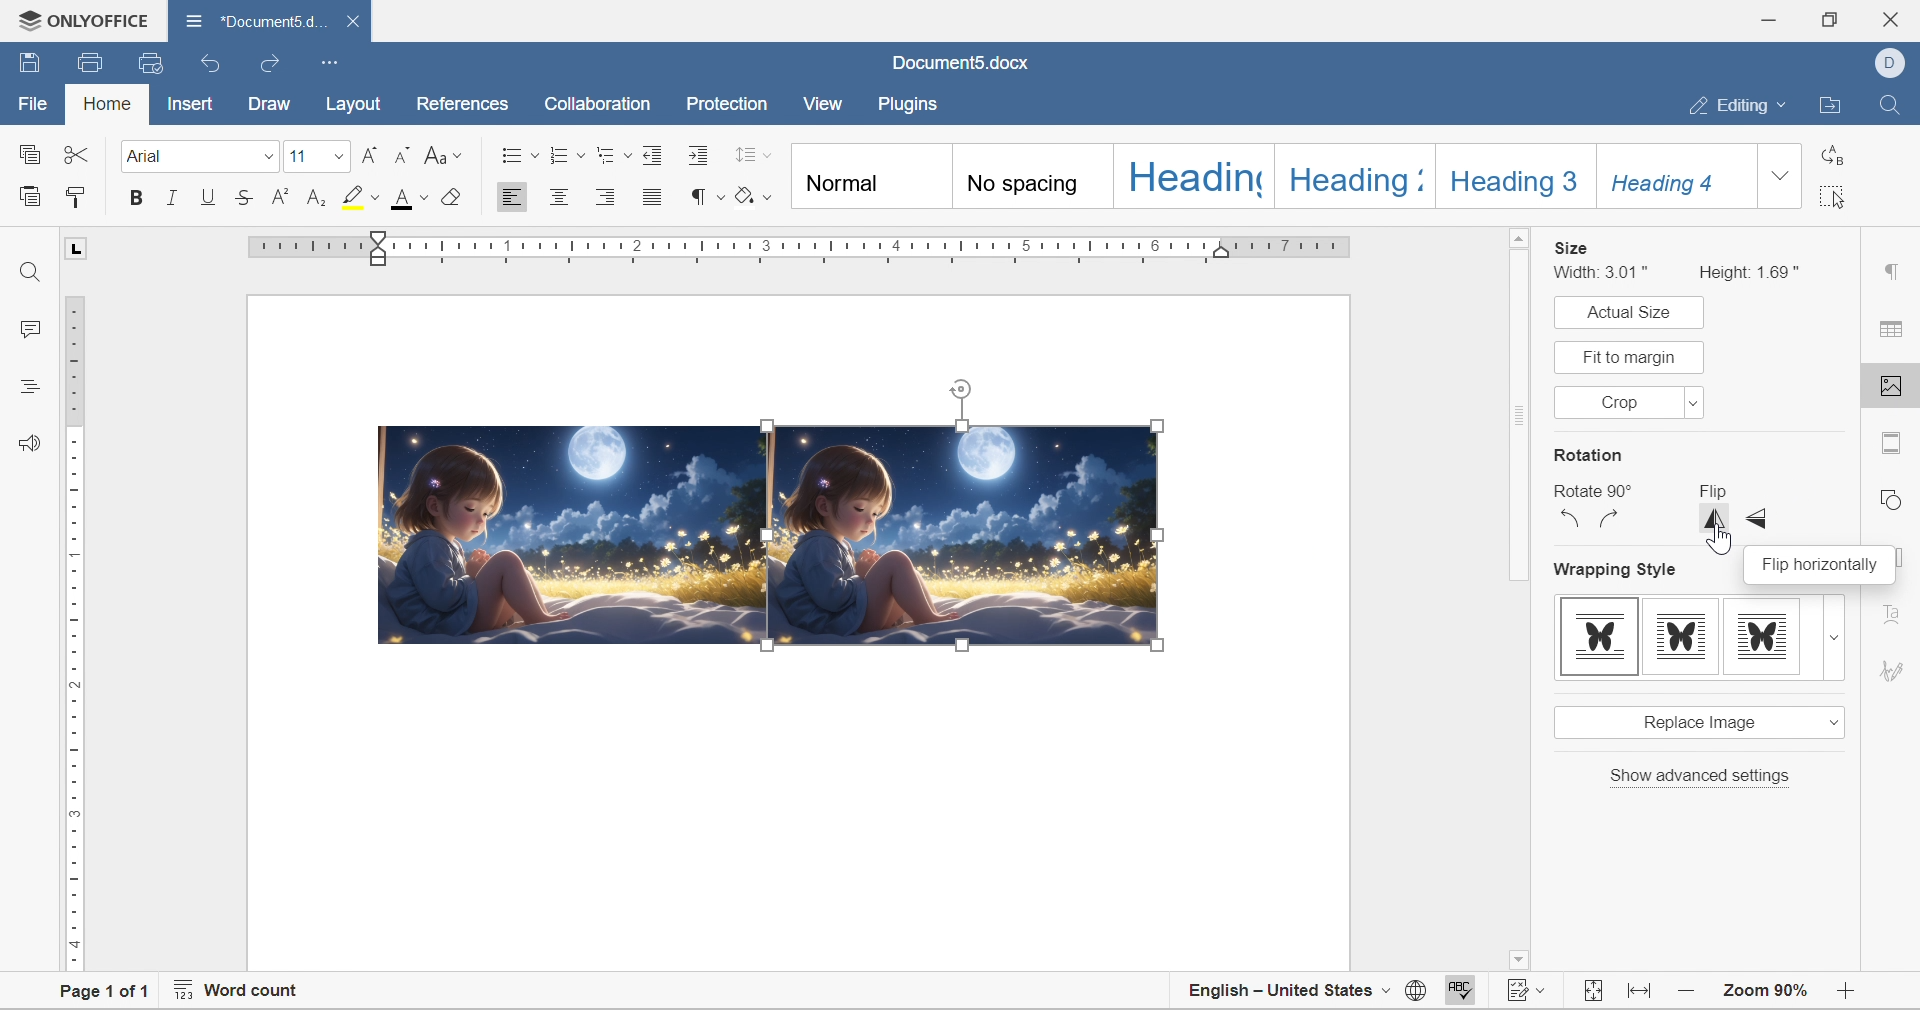  Describe the element at coordinates (267, 101) in the screenshot. I see `draw` at that location.